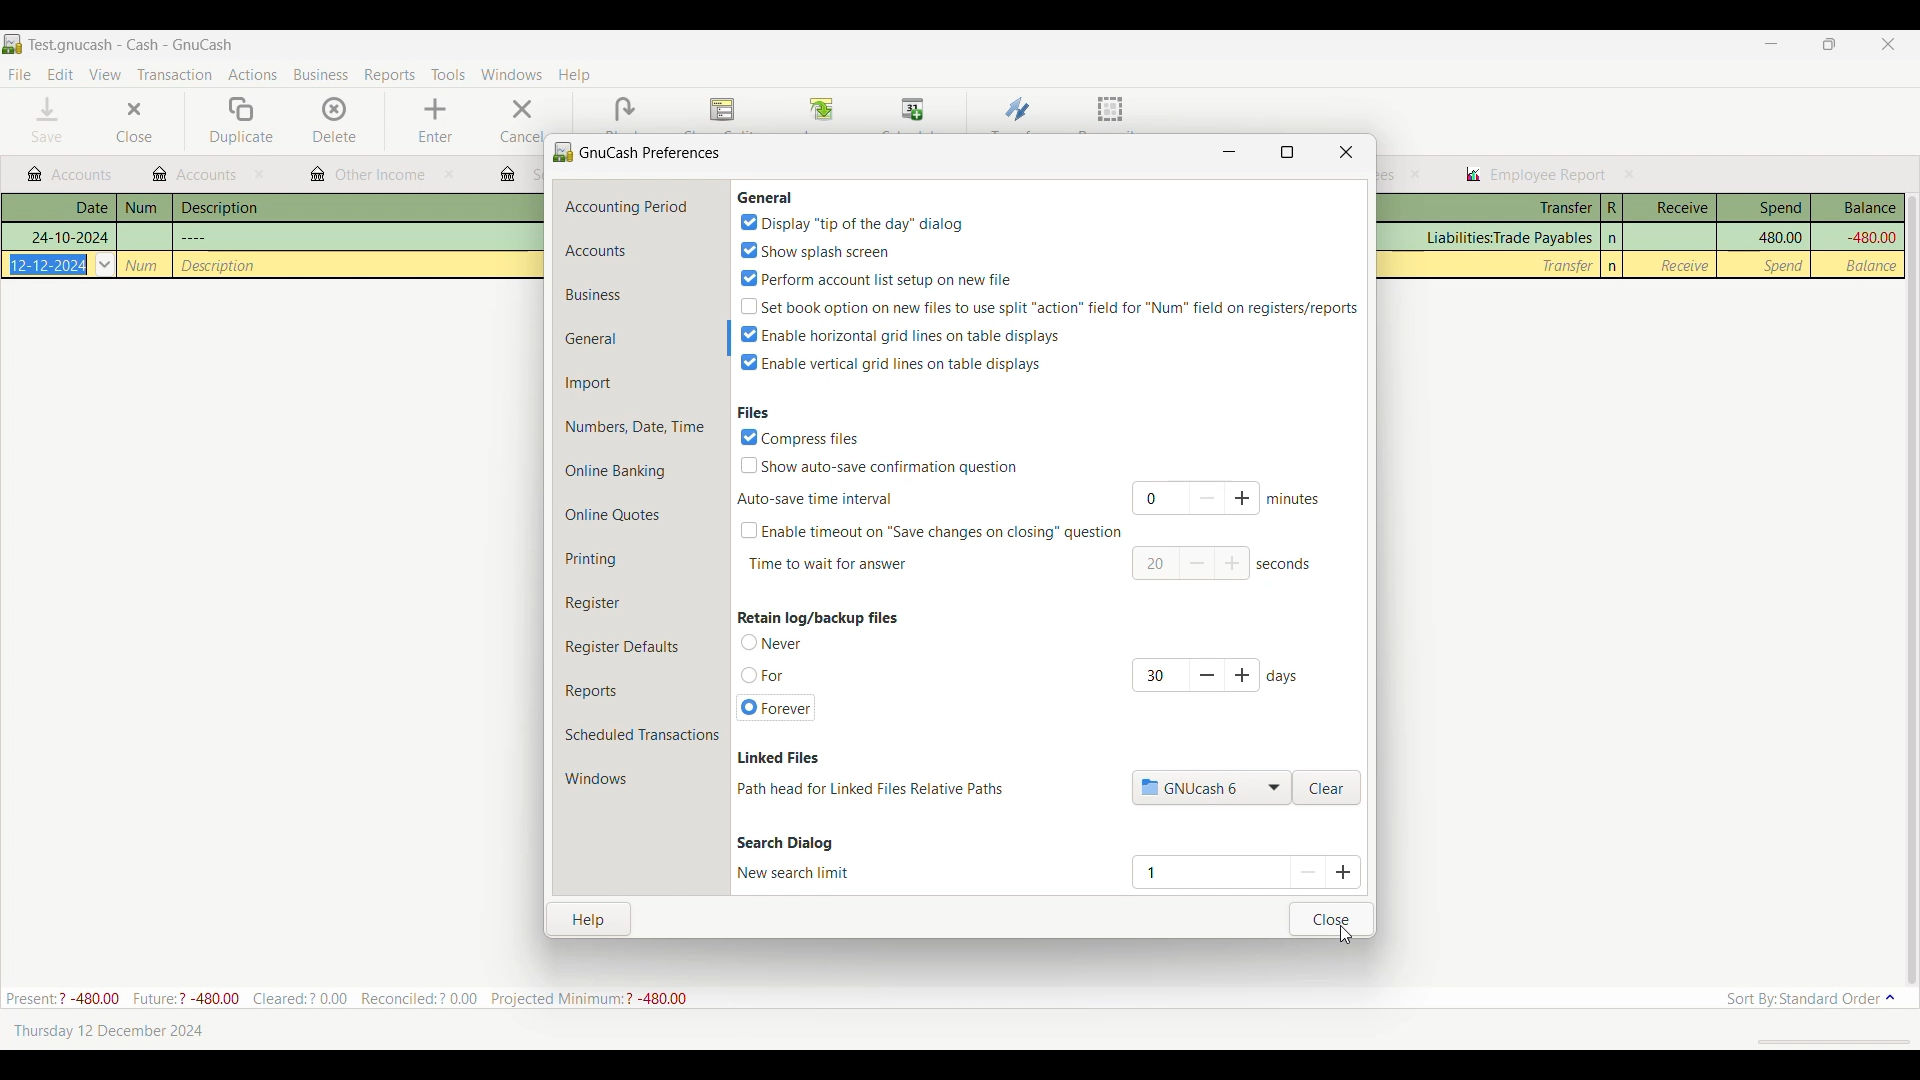  I want to click on Reports, so click(641, 691).